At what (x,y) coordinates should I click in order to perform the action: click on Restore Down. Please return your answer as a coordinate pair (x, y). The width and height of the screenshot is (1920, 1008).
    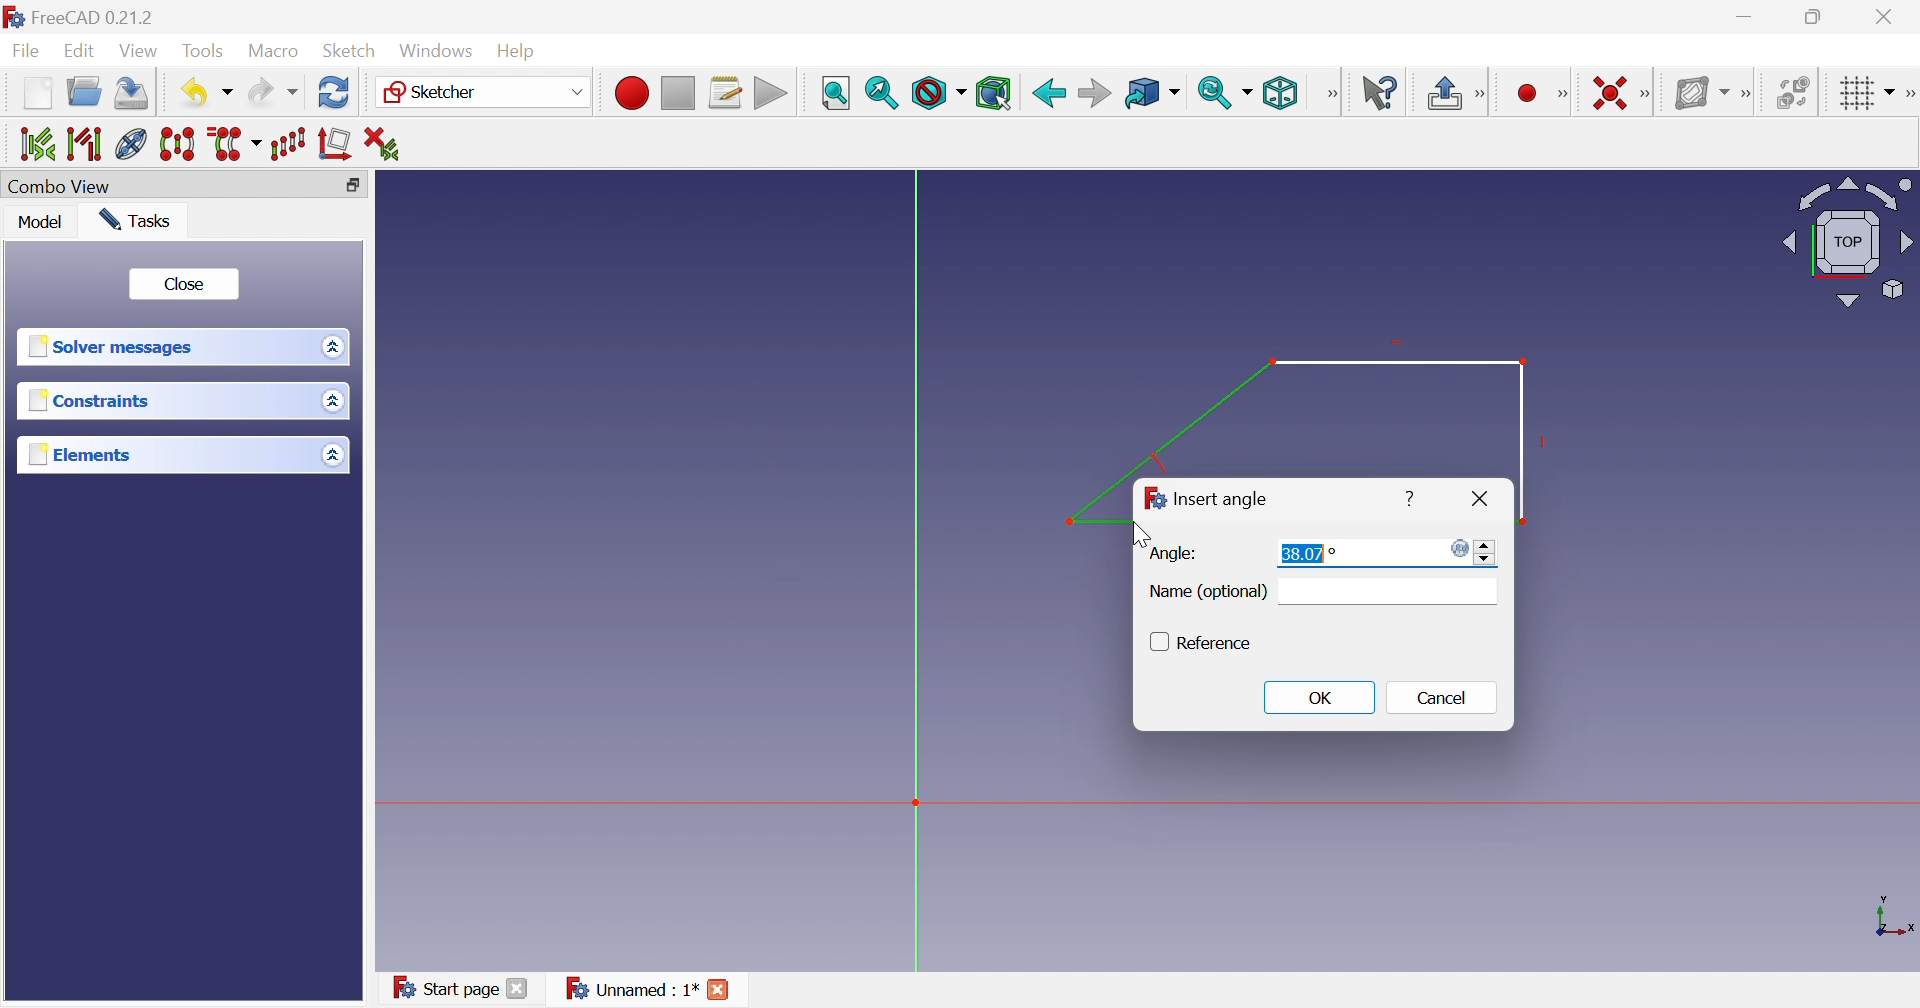
    Looking at the image, I should click on (1816, 16).